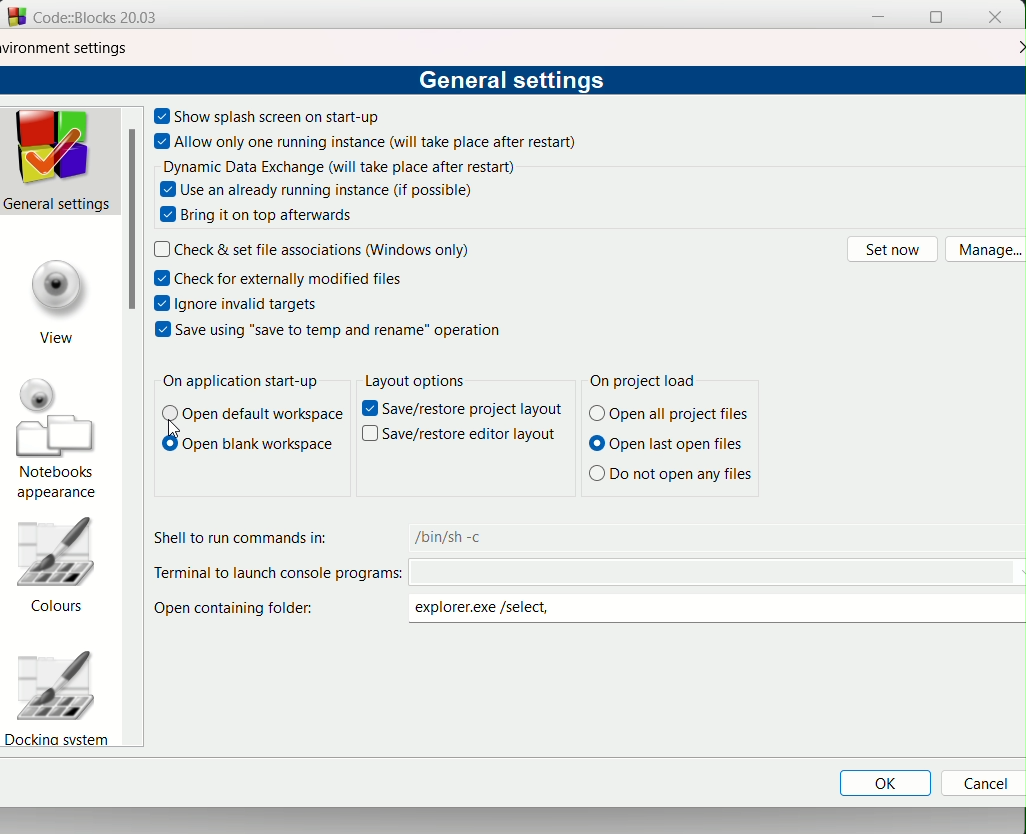 The height and width of the screenshot is (834, 1026). I want to click on text, so click(254, 304).